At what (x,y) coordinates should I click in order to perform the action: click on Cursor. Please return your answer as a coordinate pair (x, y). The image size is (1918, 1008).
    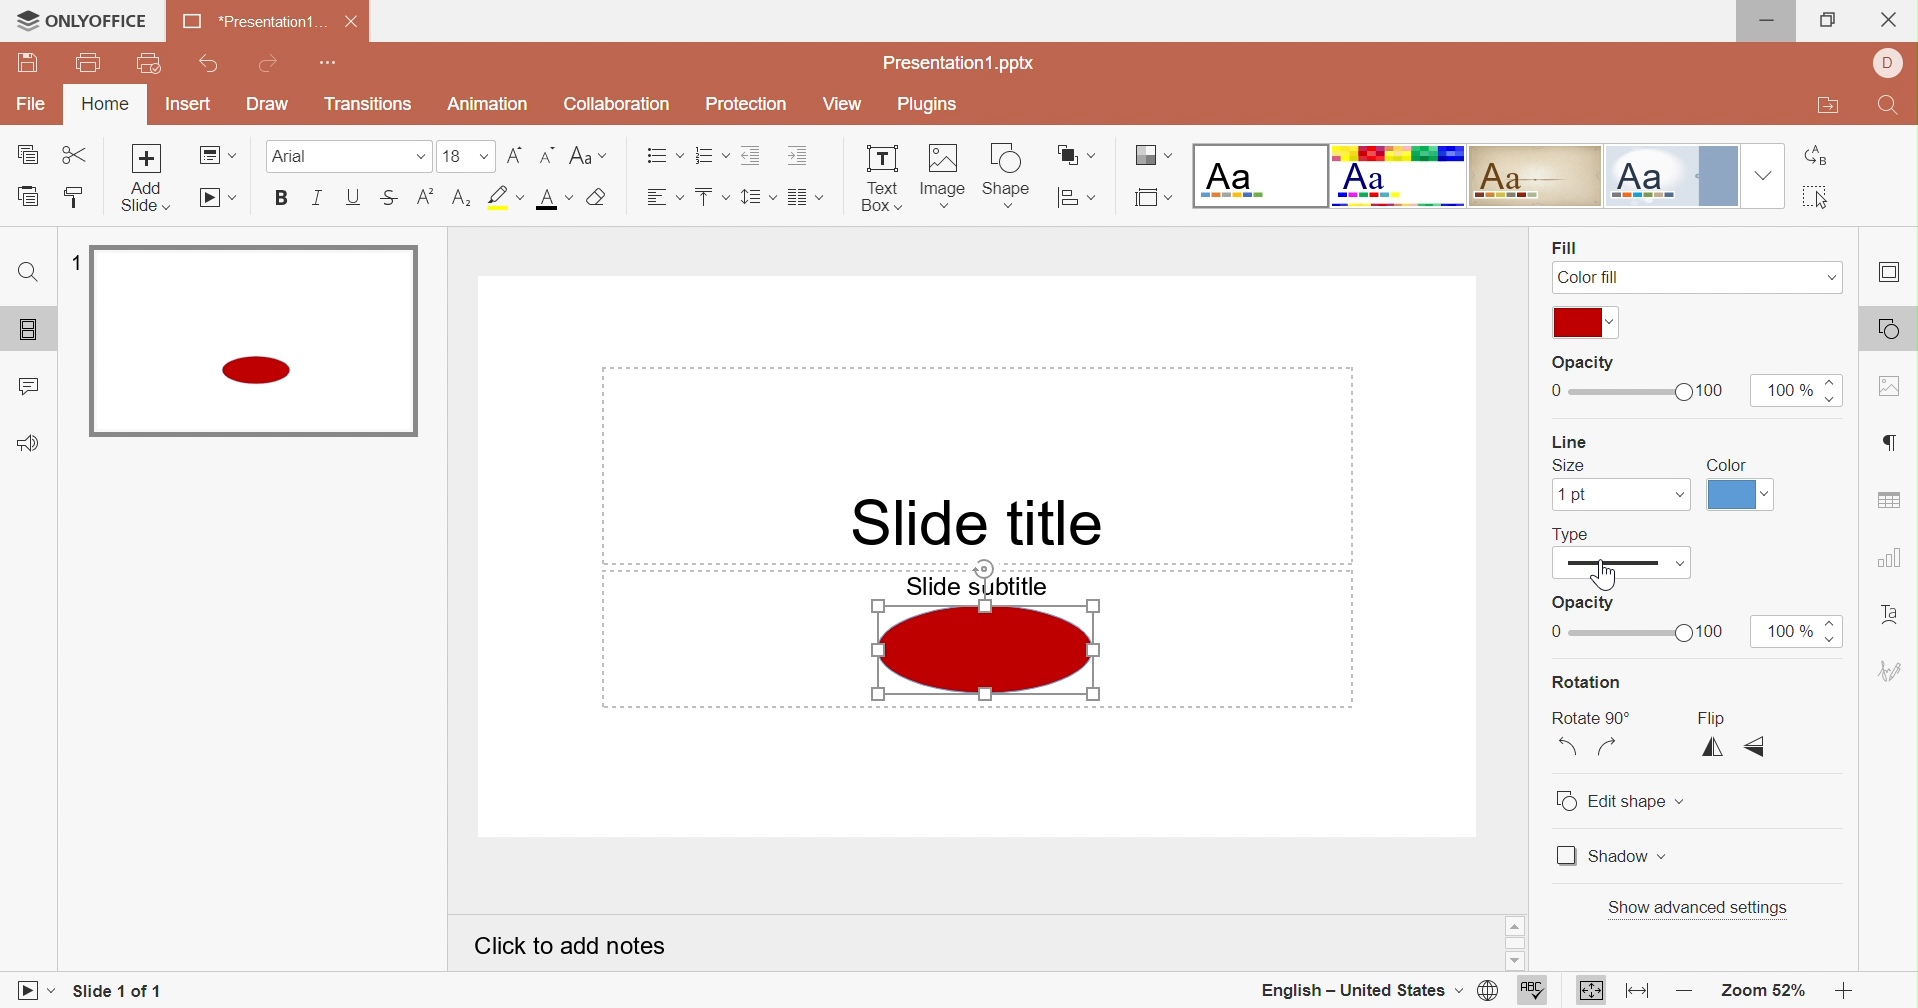
    Looking at the image, I should click on (1629, 331).